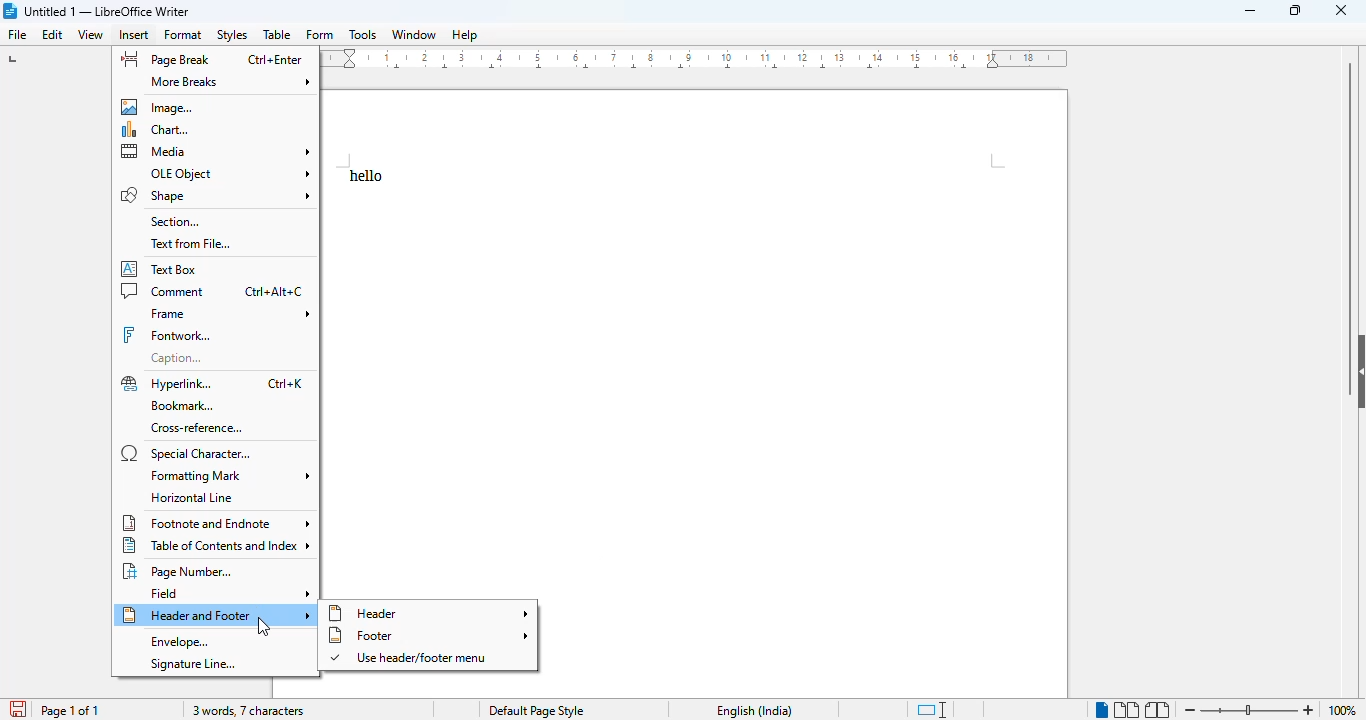 The width and height of the screenshot is (1366, 720). Describe the element at coordinates (183, 35) in the screenshot. I see `format` at that location.